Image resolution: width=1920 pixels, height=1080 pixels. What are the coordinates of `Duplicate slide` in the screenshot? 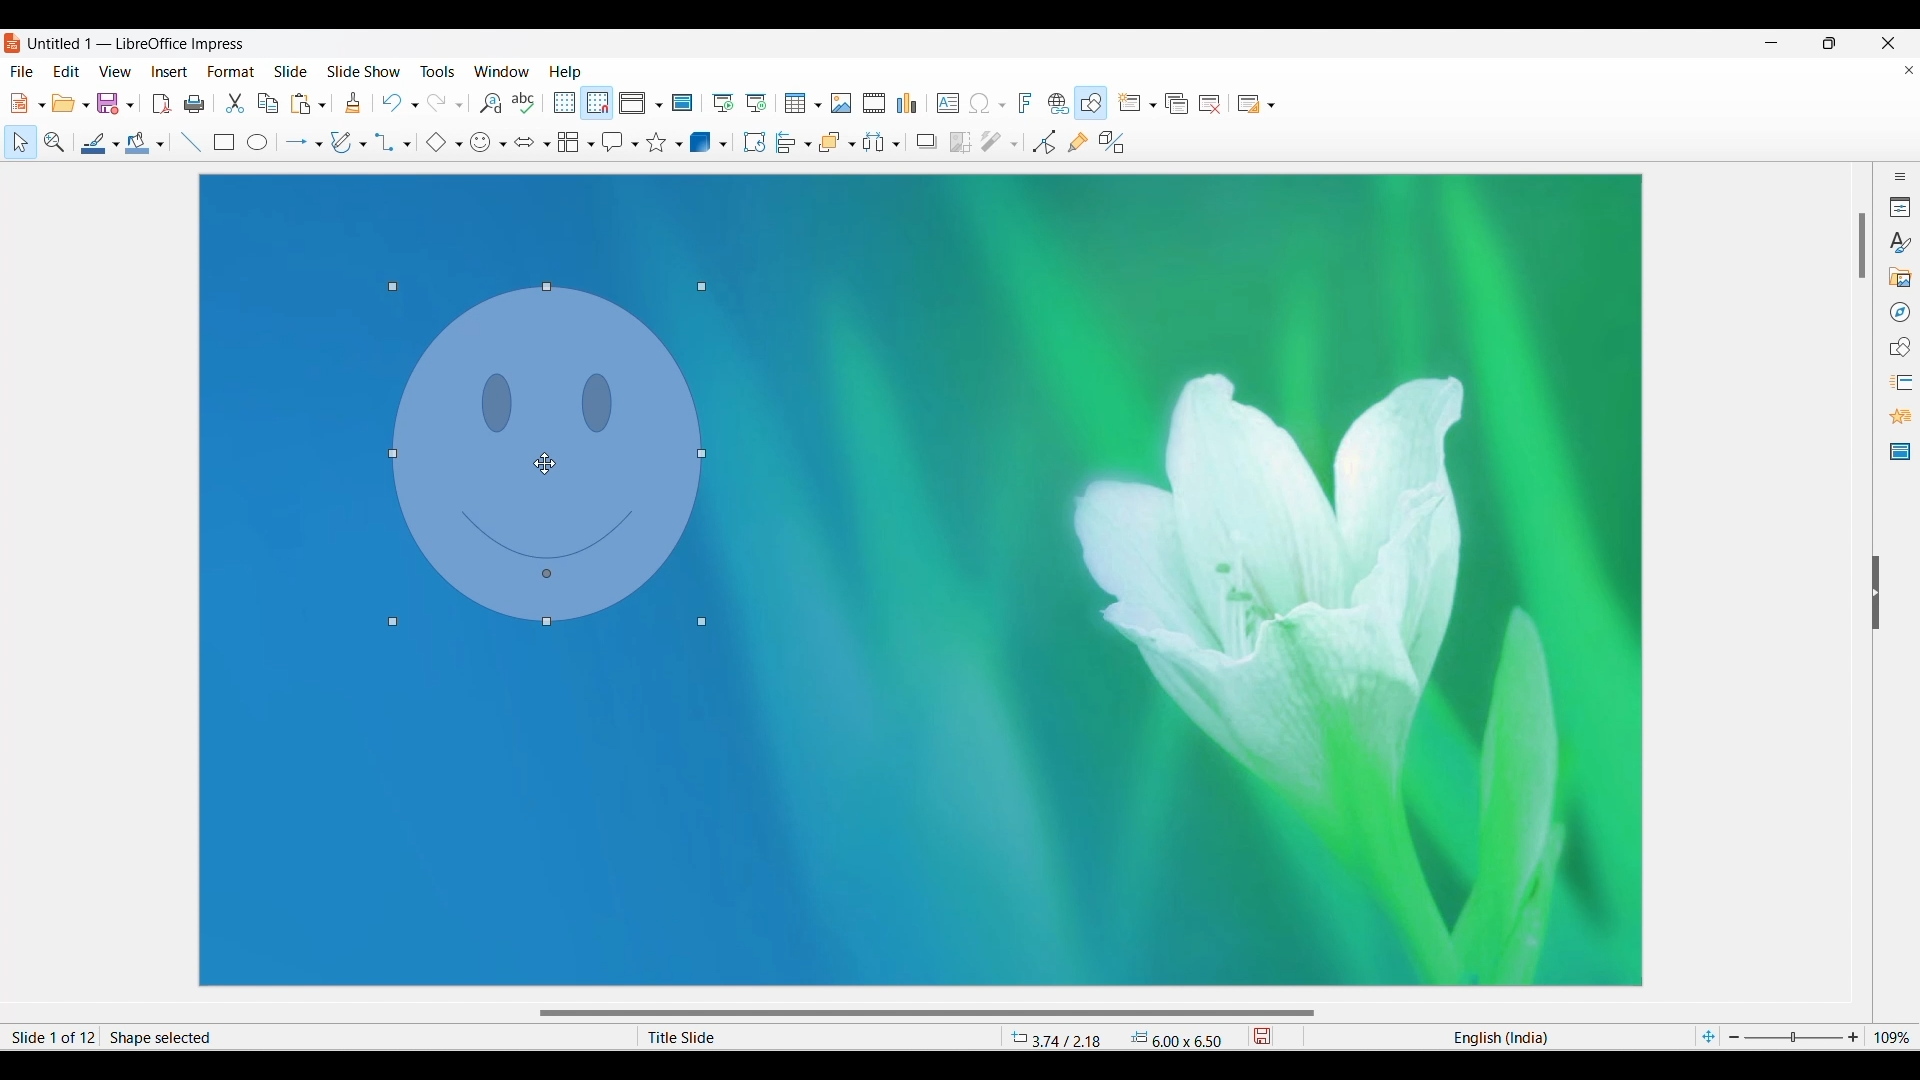 It's located at (1177, 104).